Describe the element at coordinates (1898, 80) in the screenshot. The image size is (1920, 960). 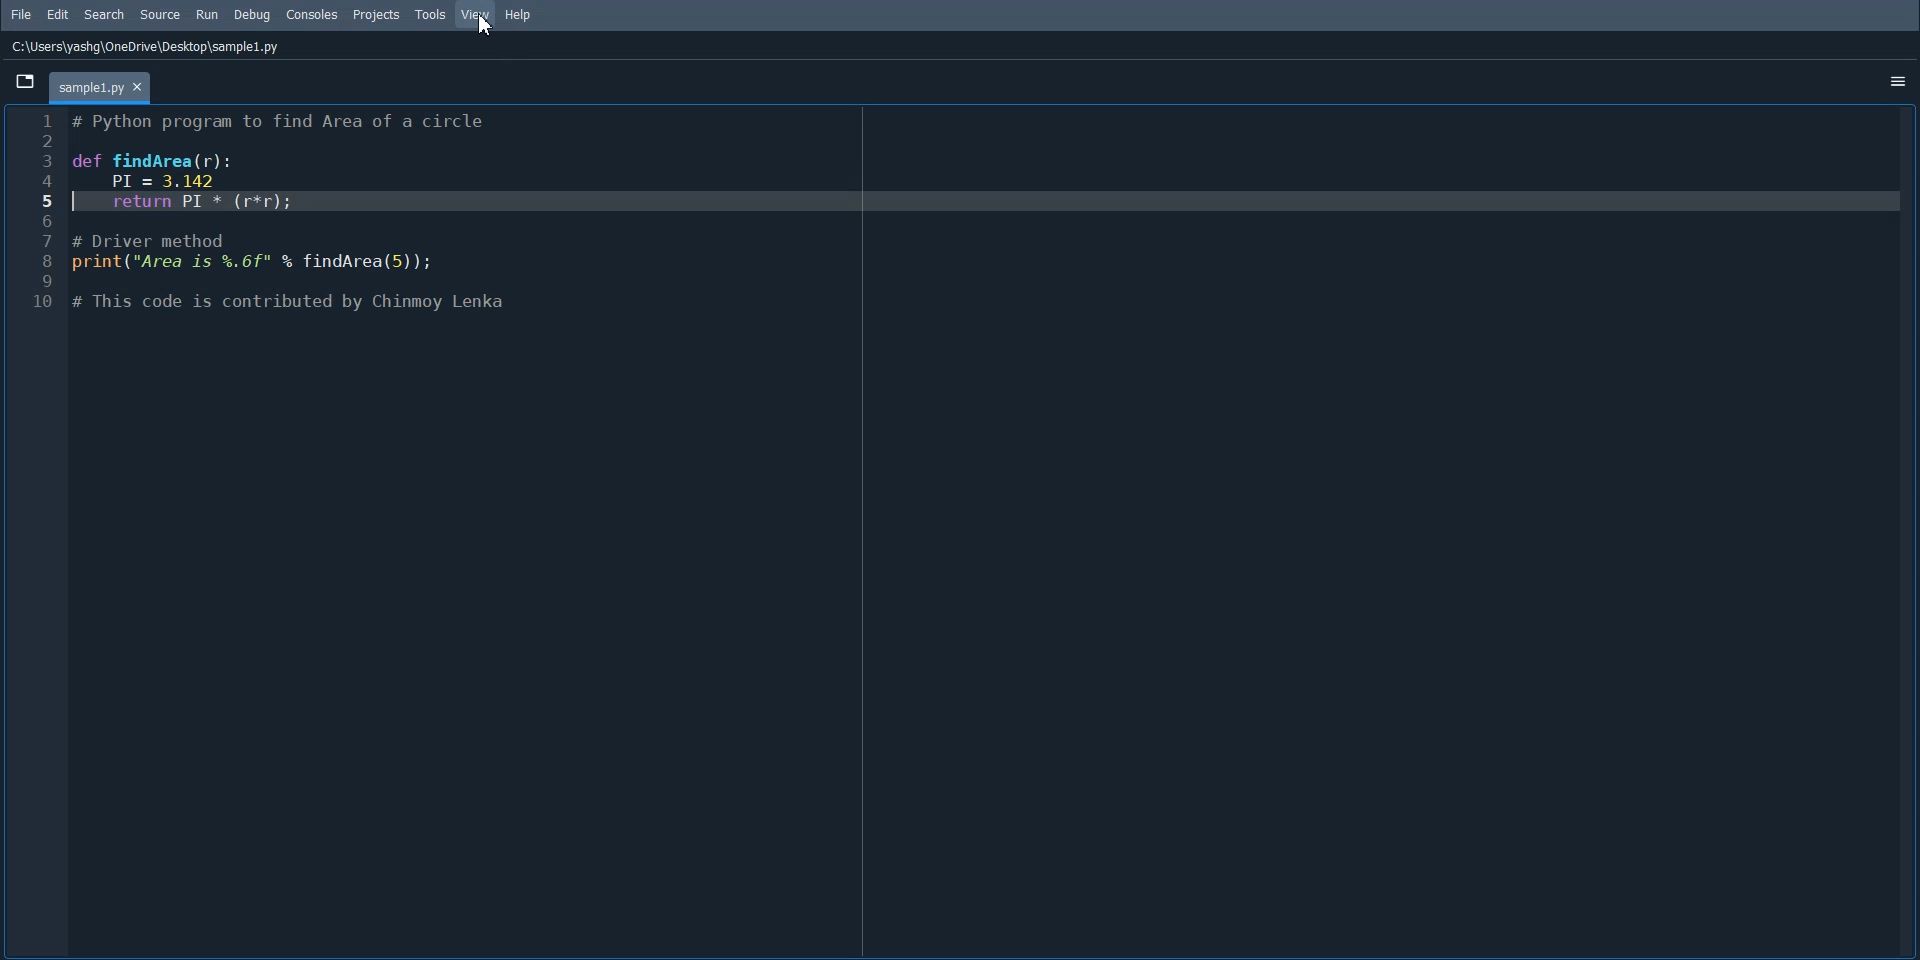
I see `Option` at that location.